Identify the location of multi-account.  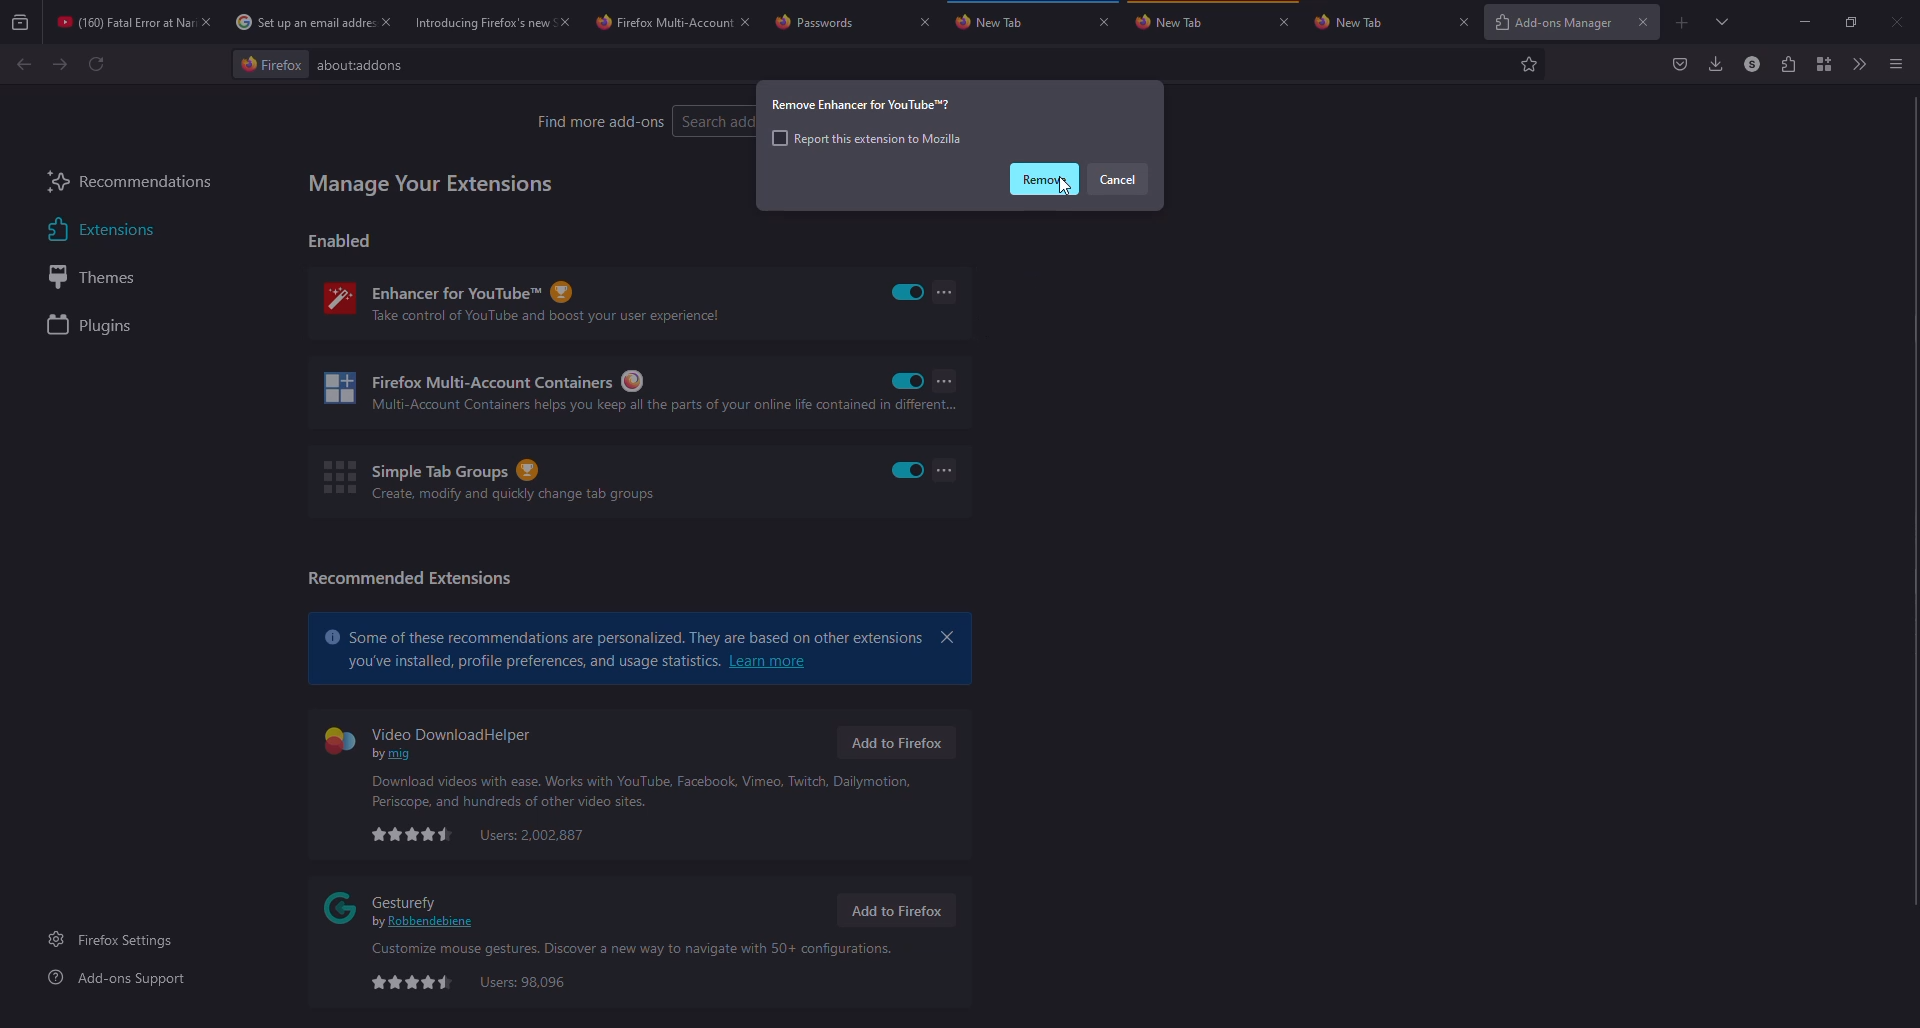
(602, 393).